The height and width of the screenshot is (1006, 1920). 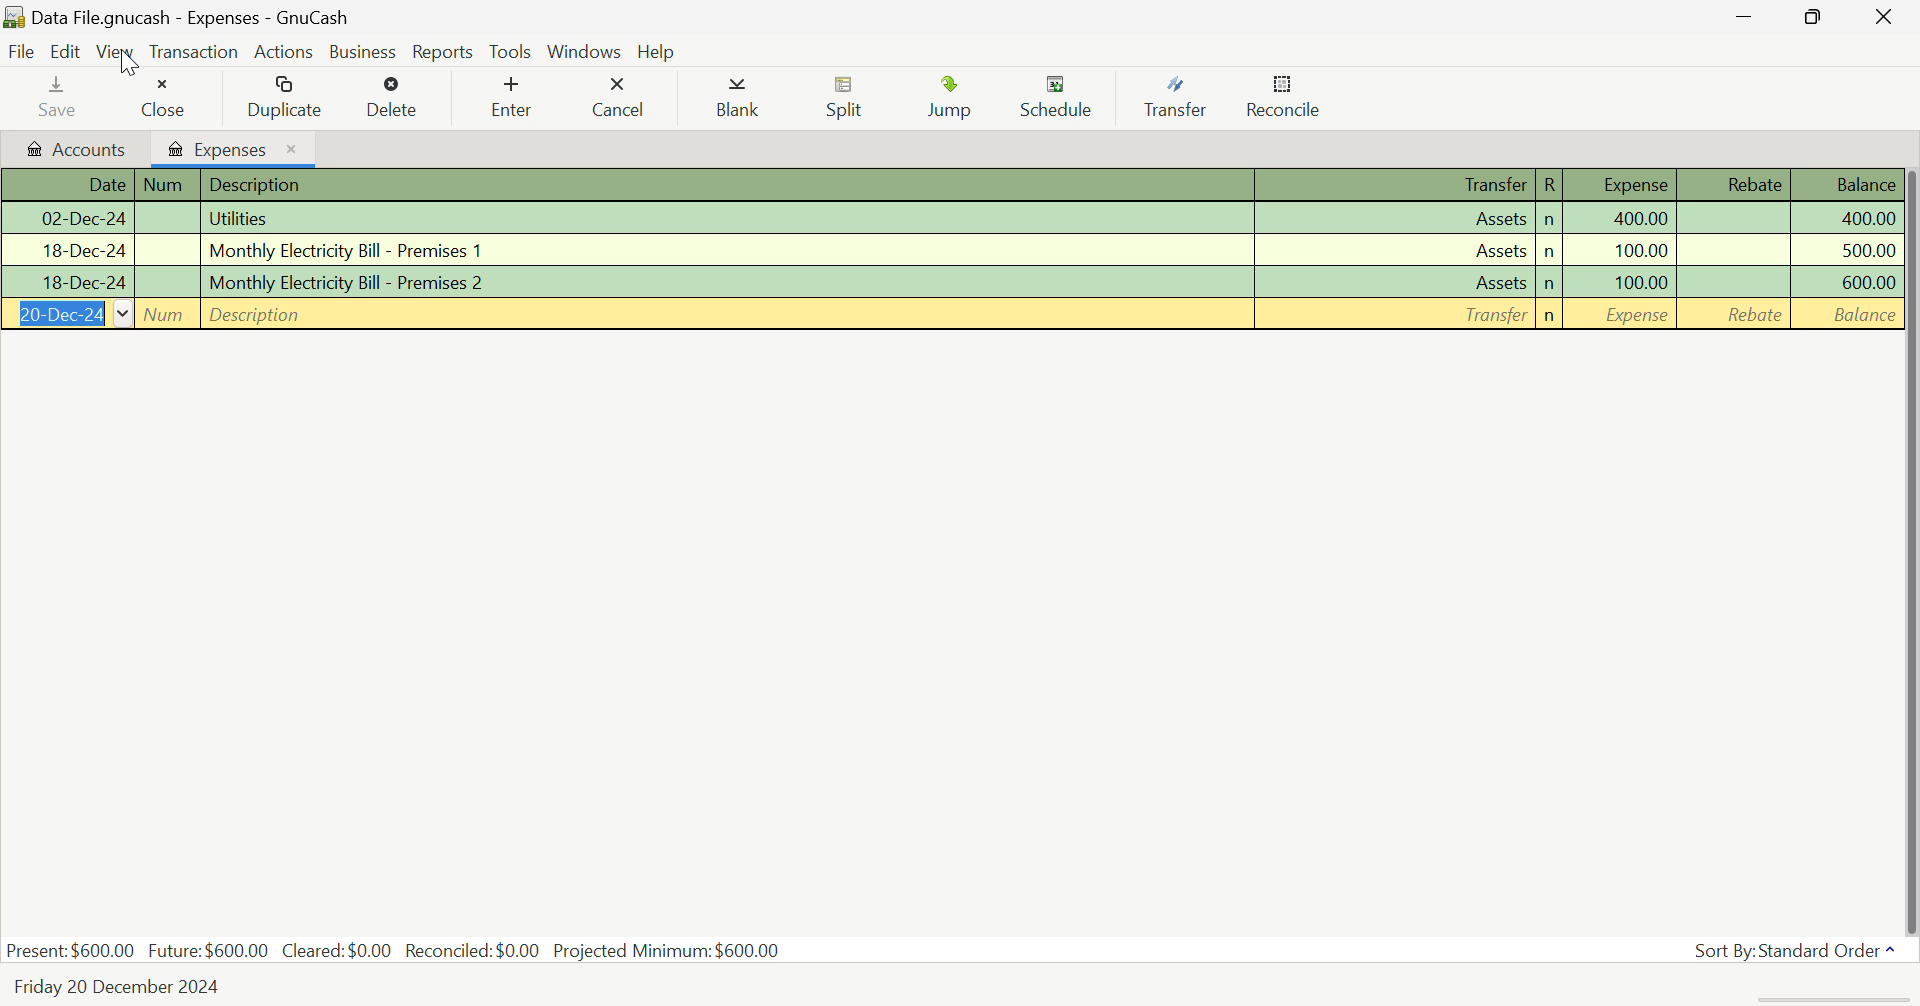 I want to click on Expense, so click(x=1622, y=185).